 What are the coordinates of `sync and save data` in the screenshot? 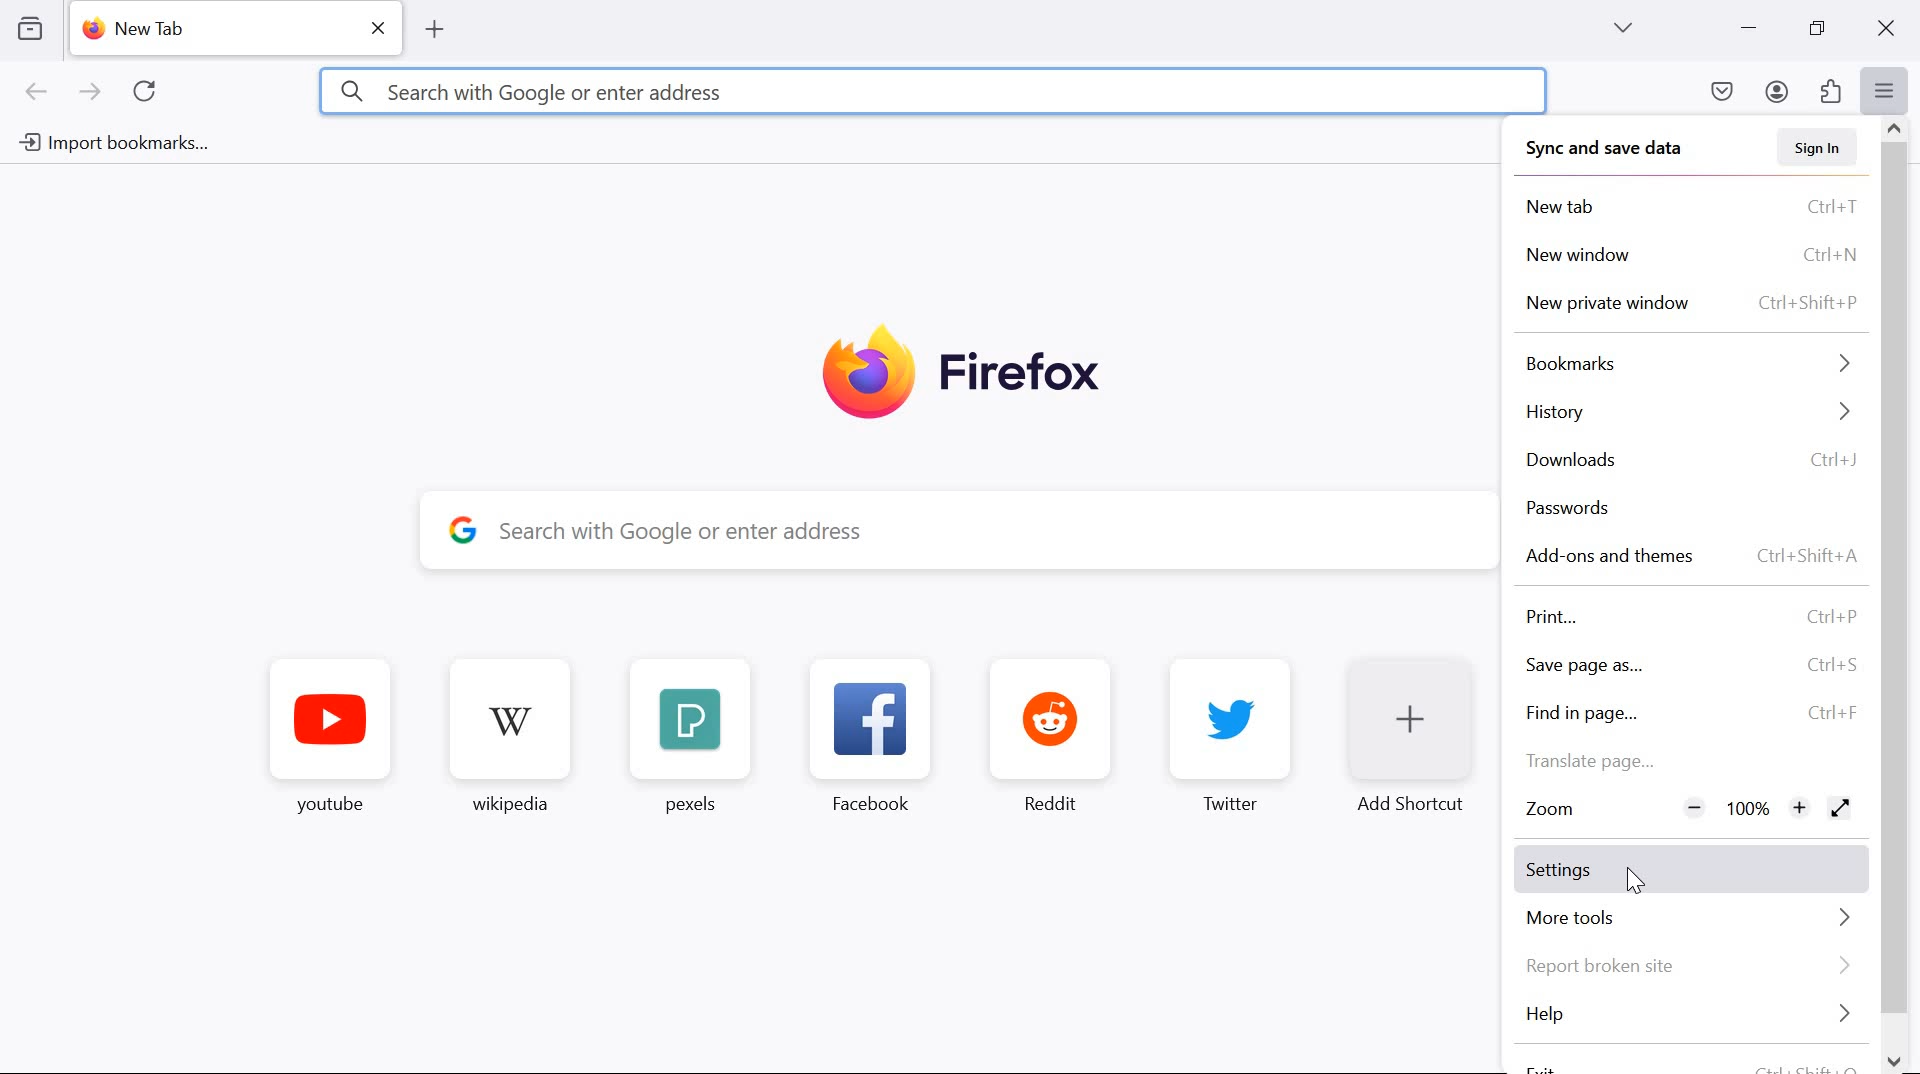 It's located at (1691, 150).